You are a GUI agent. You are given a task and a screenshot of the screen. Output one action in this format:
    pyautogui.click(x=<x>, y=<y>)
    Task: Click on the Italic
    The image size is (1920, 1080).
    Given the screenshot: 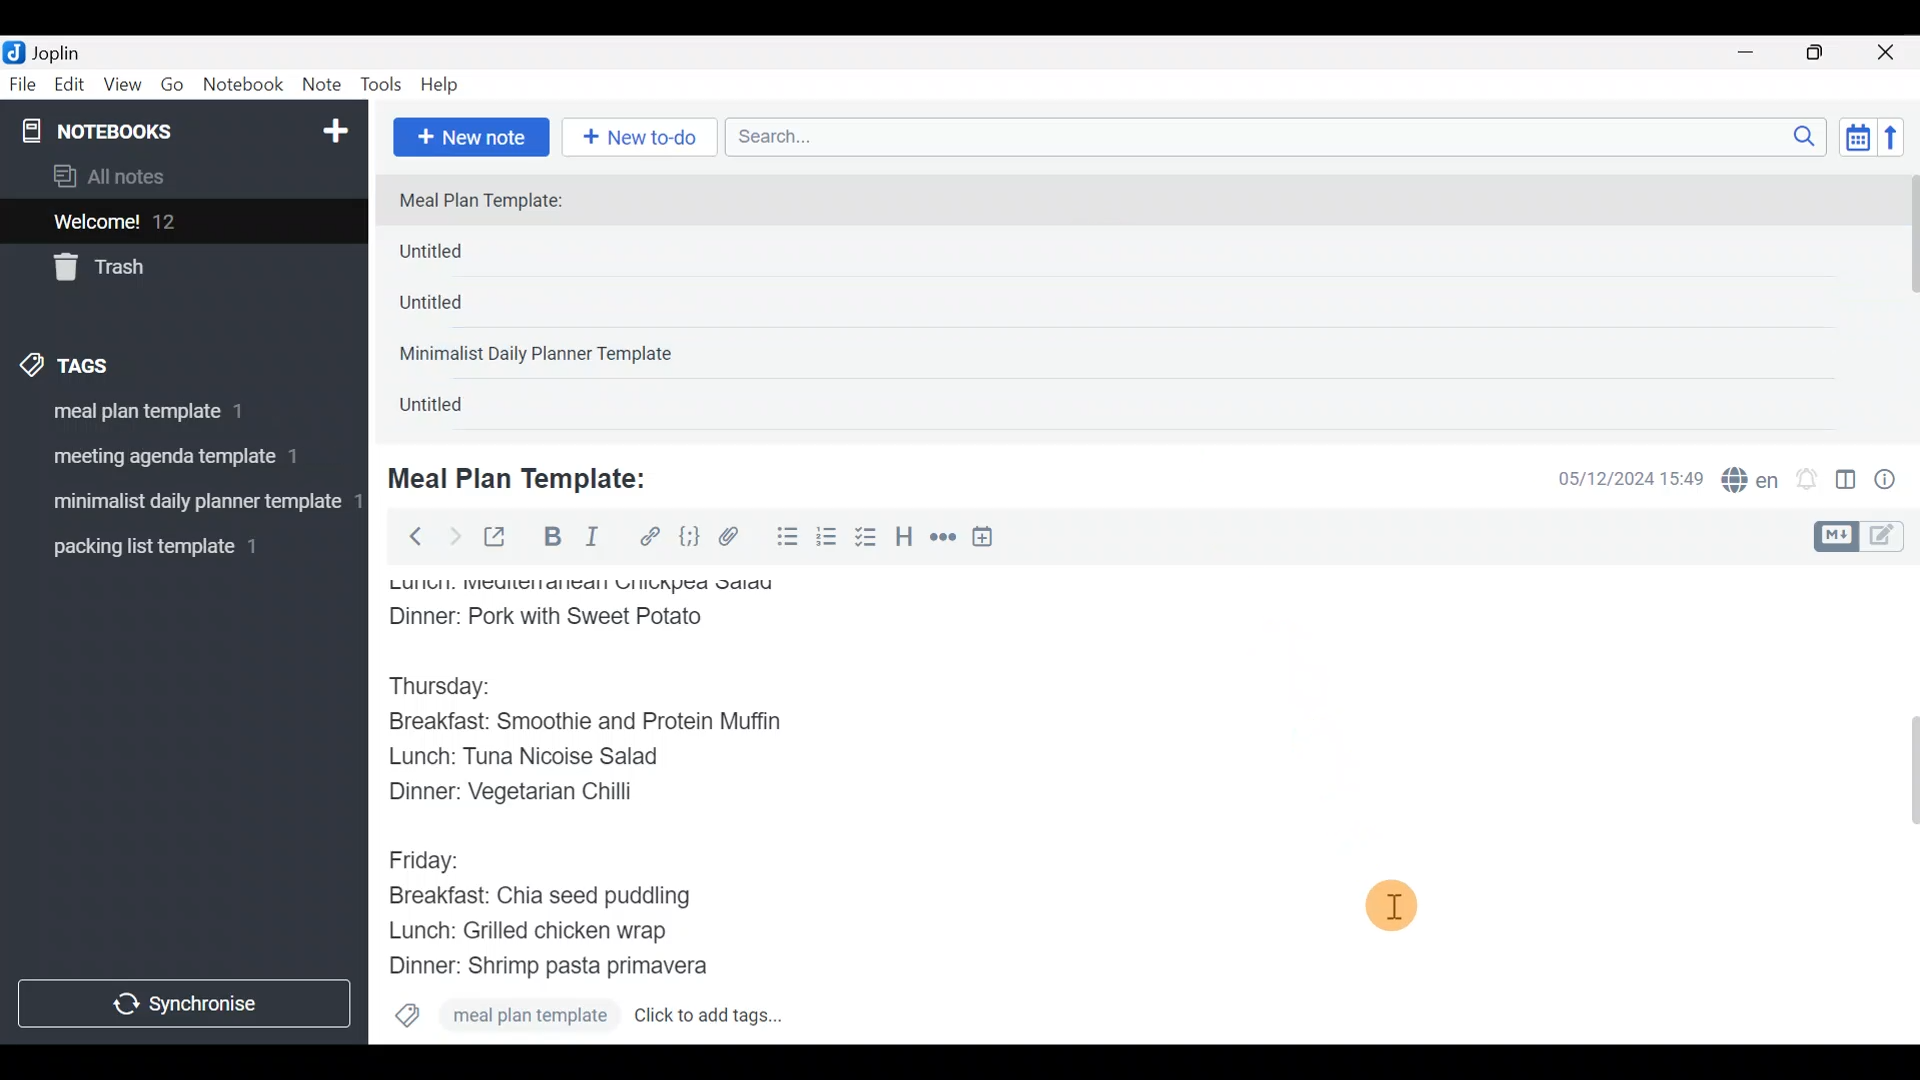 What is the action you would take?
    pyautogui.click(x=590, y=541)
    